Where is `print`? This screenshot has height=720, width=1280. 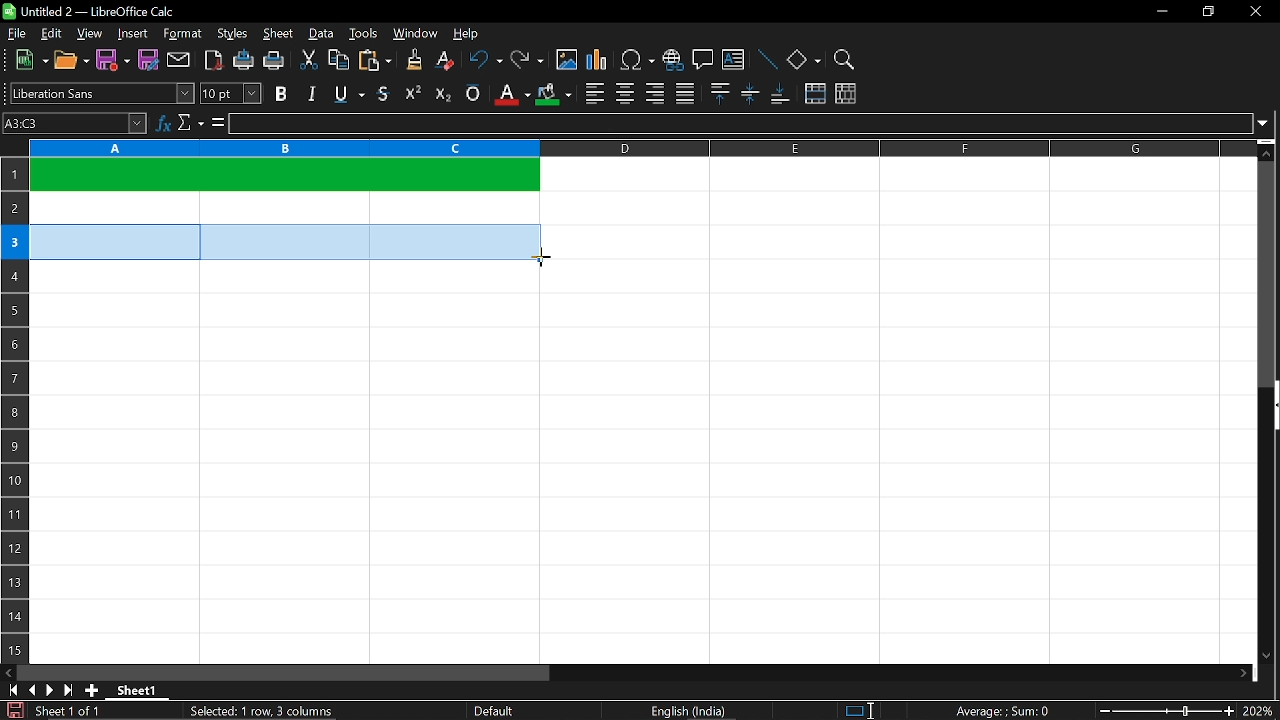
print is located at coordinates (275, 61).